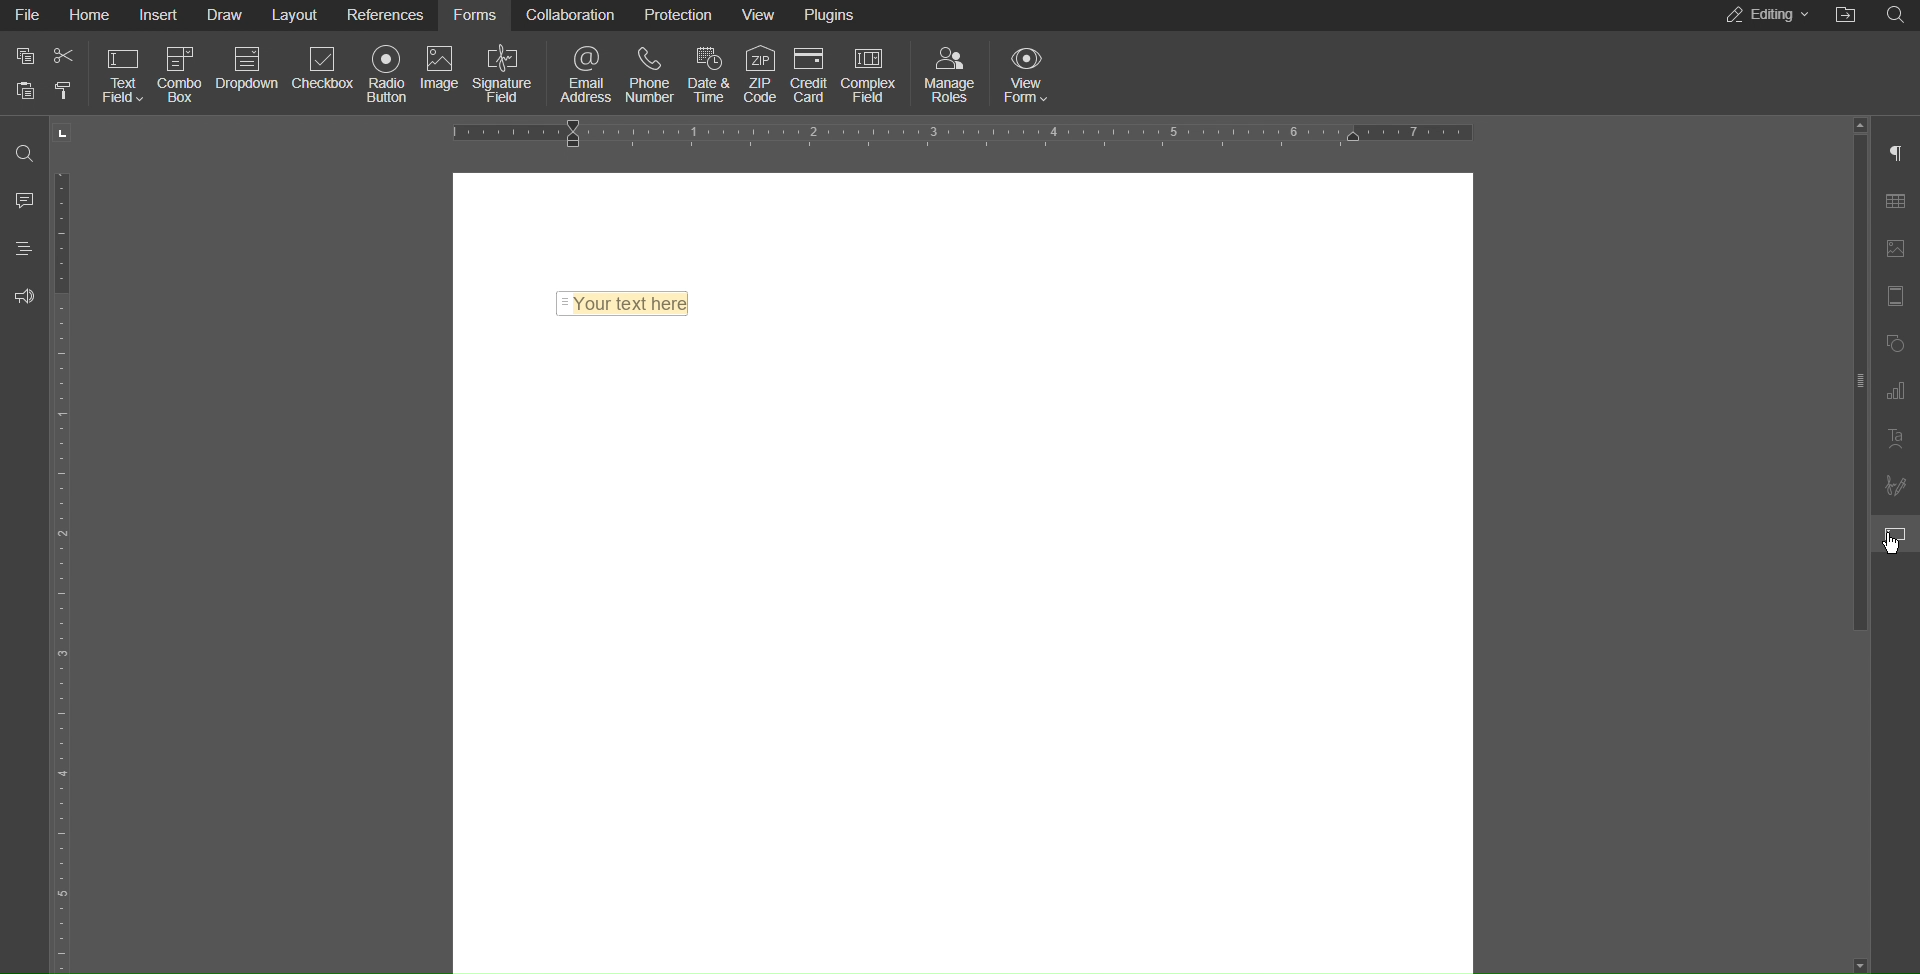 This screenshot has height=974, width=1920. I want to click on Signature Field, so click(507, 74).